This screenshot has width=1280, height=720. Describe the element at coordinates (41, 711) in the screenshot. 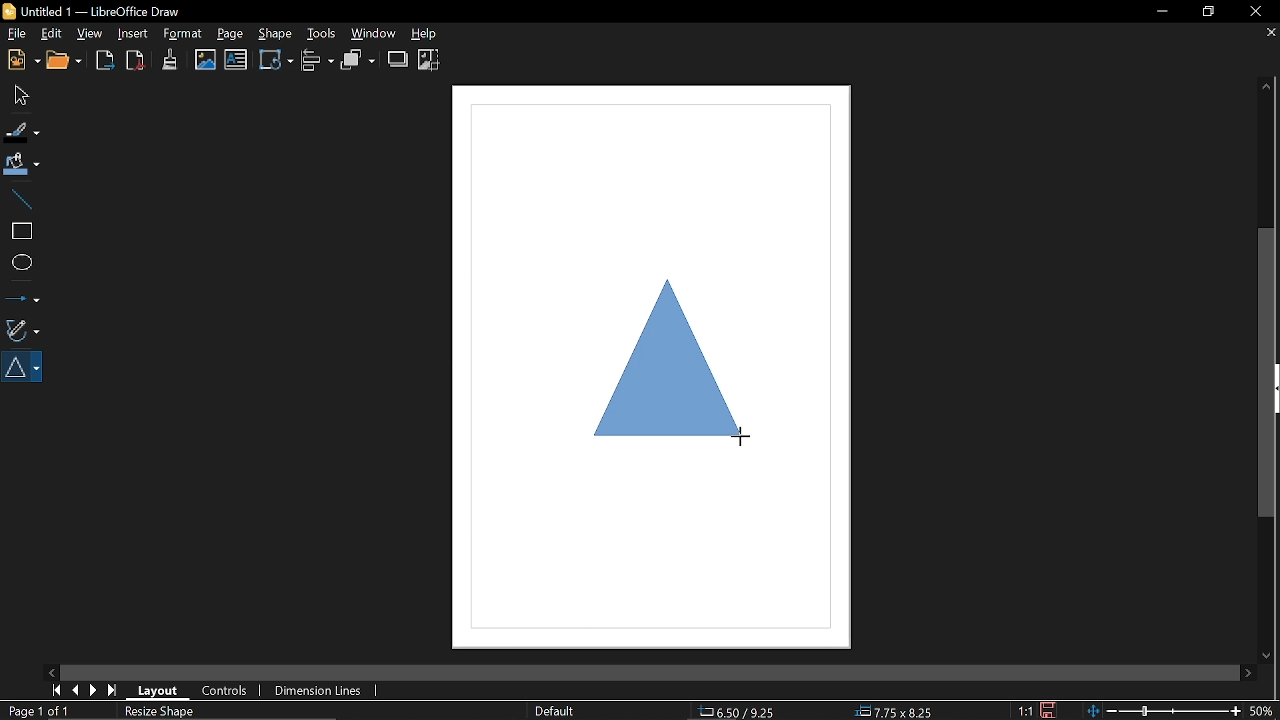

I see `Current page` at that location.